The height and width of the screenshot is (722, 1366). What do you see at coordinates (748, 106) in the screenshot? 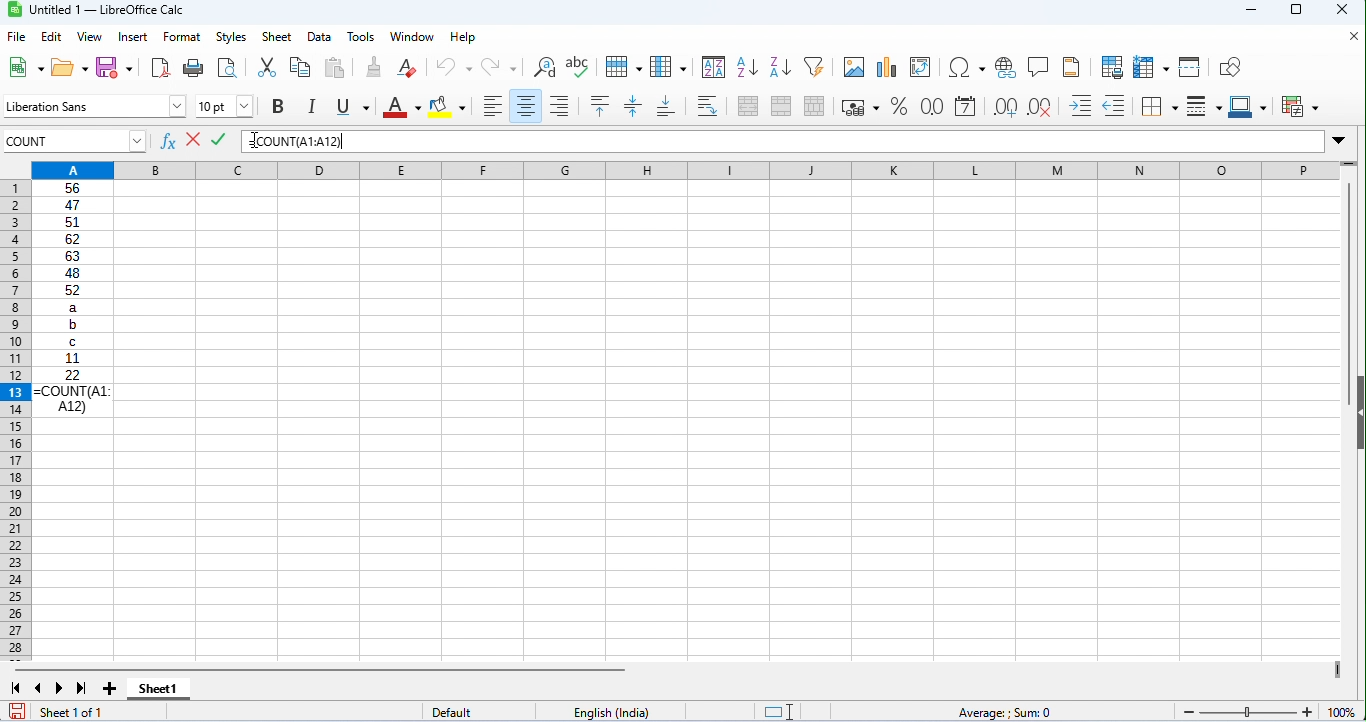
I see `merge and center` at bounding box center [748, 106].